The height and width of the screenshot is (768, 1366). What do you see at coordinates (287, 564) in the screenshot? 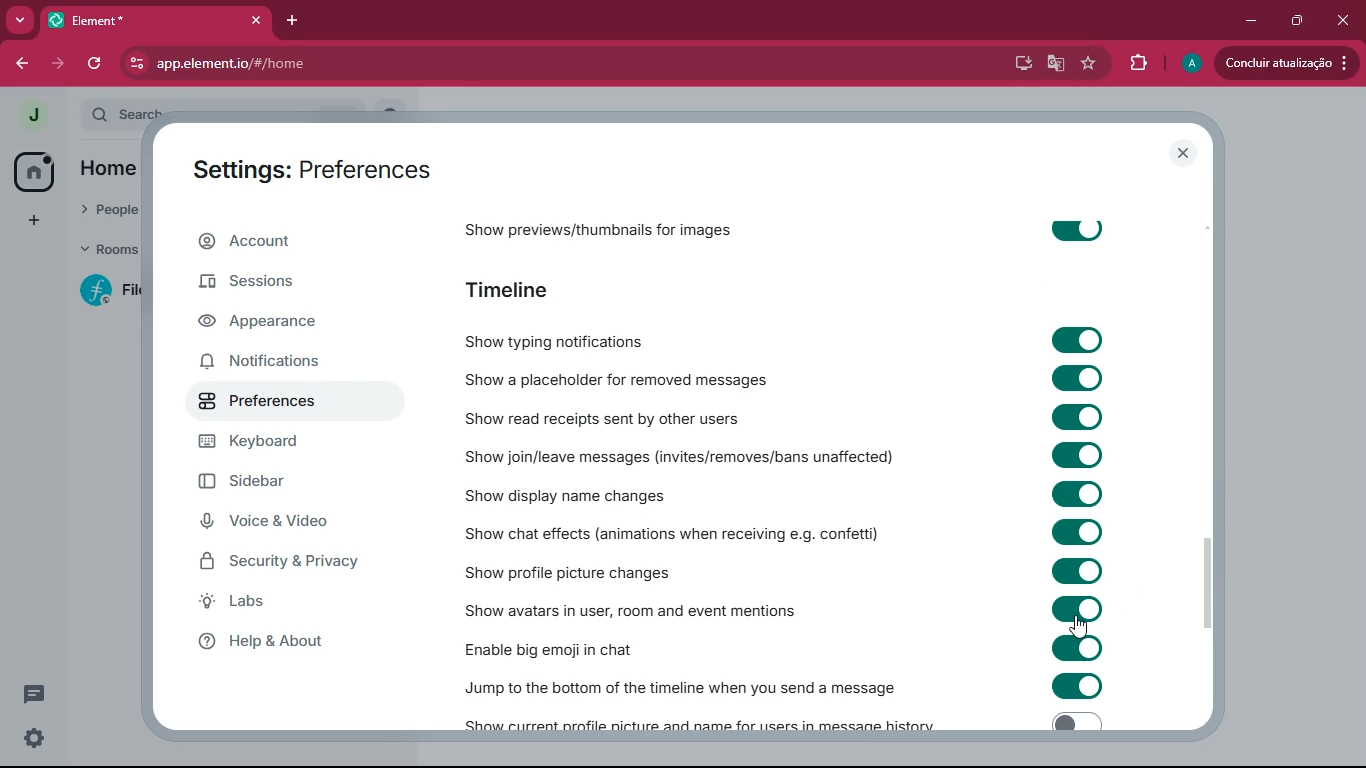
I see `security` at bounding box center [287, 564].